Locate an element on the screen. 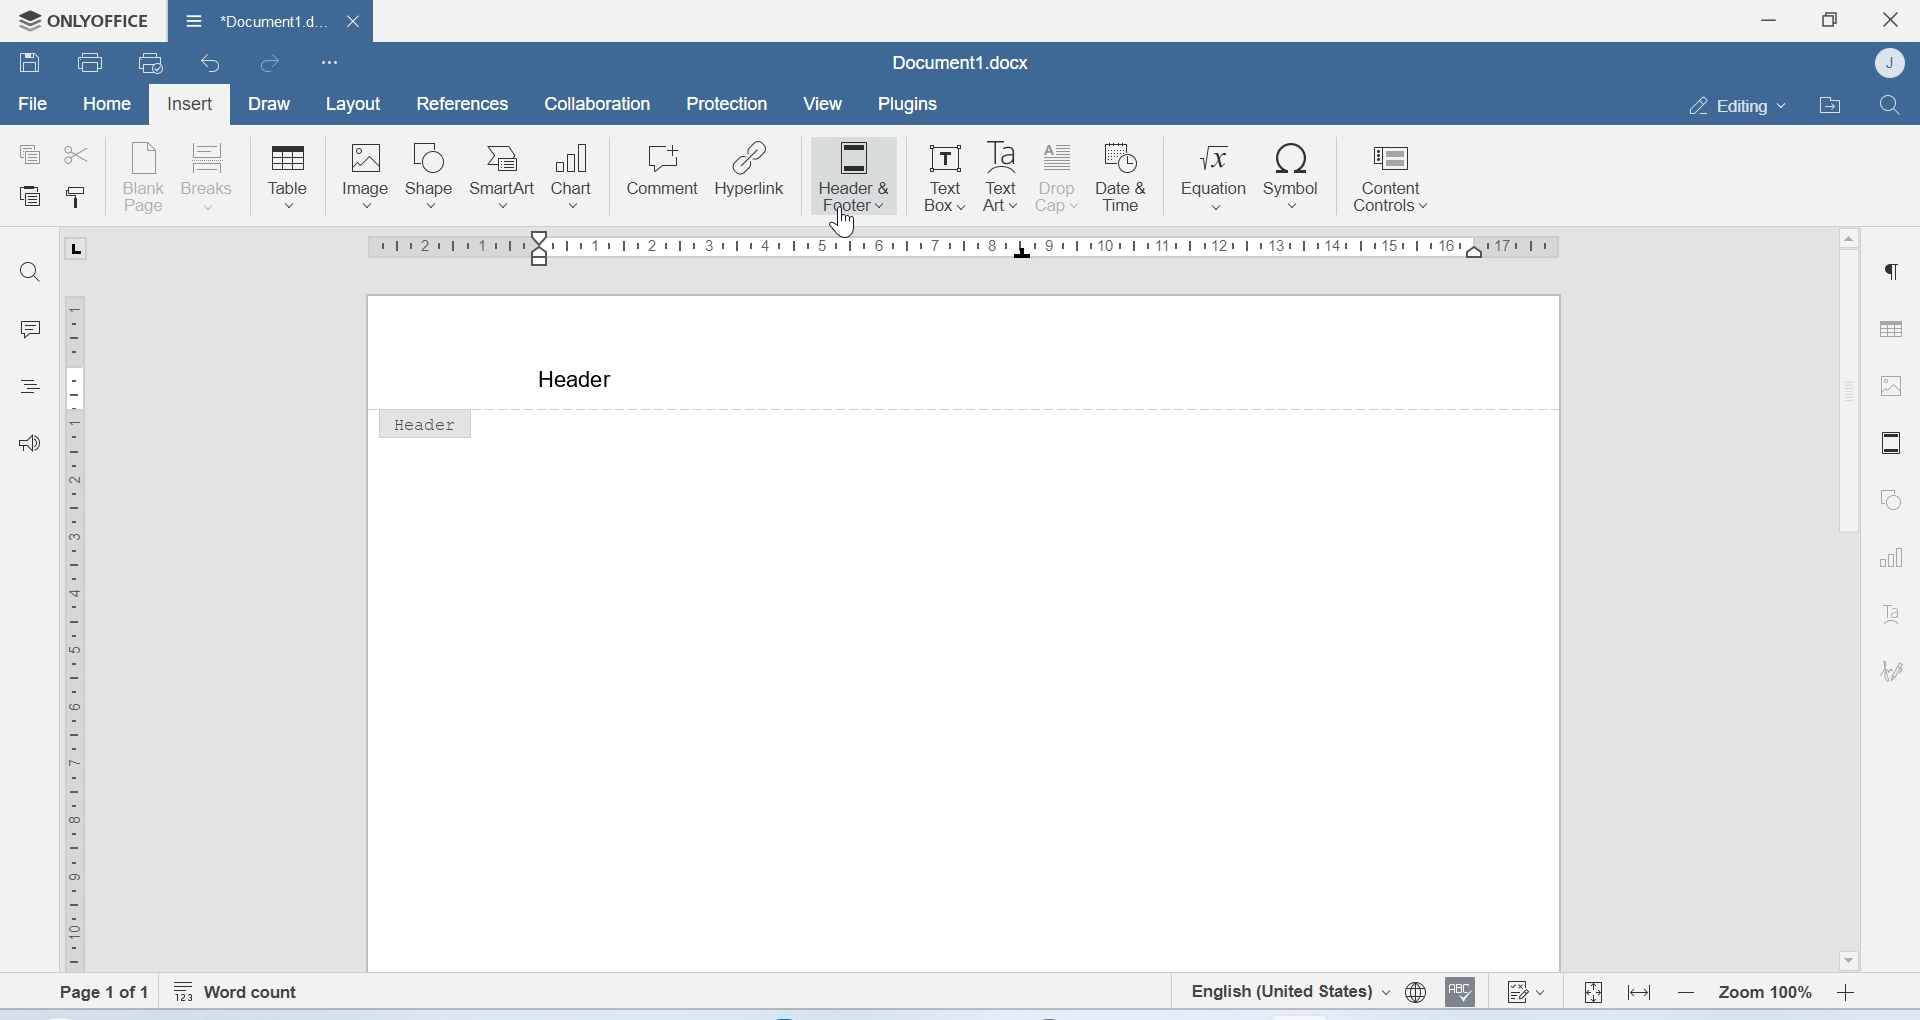  redo is located at coordinates (270, 66).